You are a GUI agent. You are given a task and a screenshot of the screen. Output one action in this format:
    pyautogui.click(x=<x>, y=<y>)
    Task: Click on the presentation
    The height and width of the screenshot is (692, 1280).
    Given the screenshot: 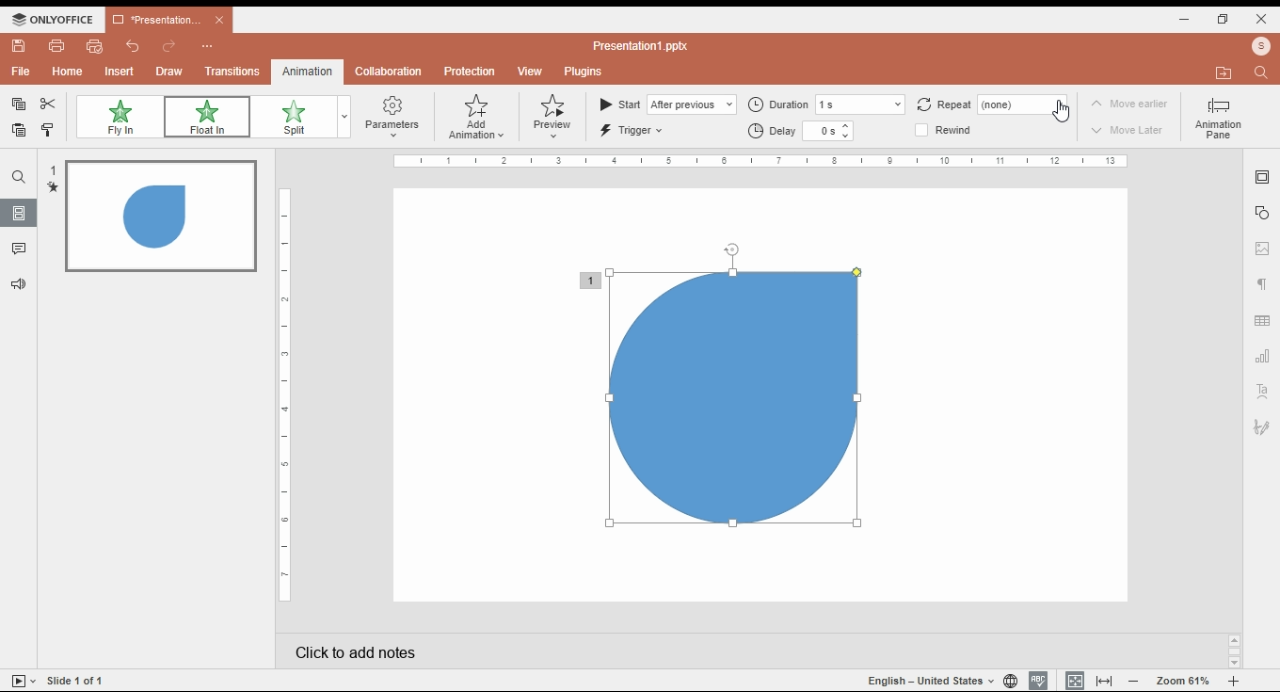 What is the action you would take?
    pyautogui.click(x=167, y=20)
    